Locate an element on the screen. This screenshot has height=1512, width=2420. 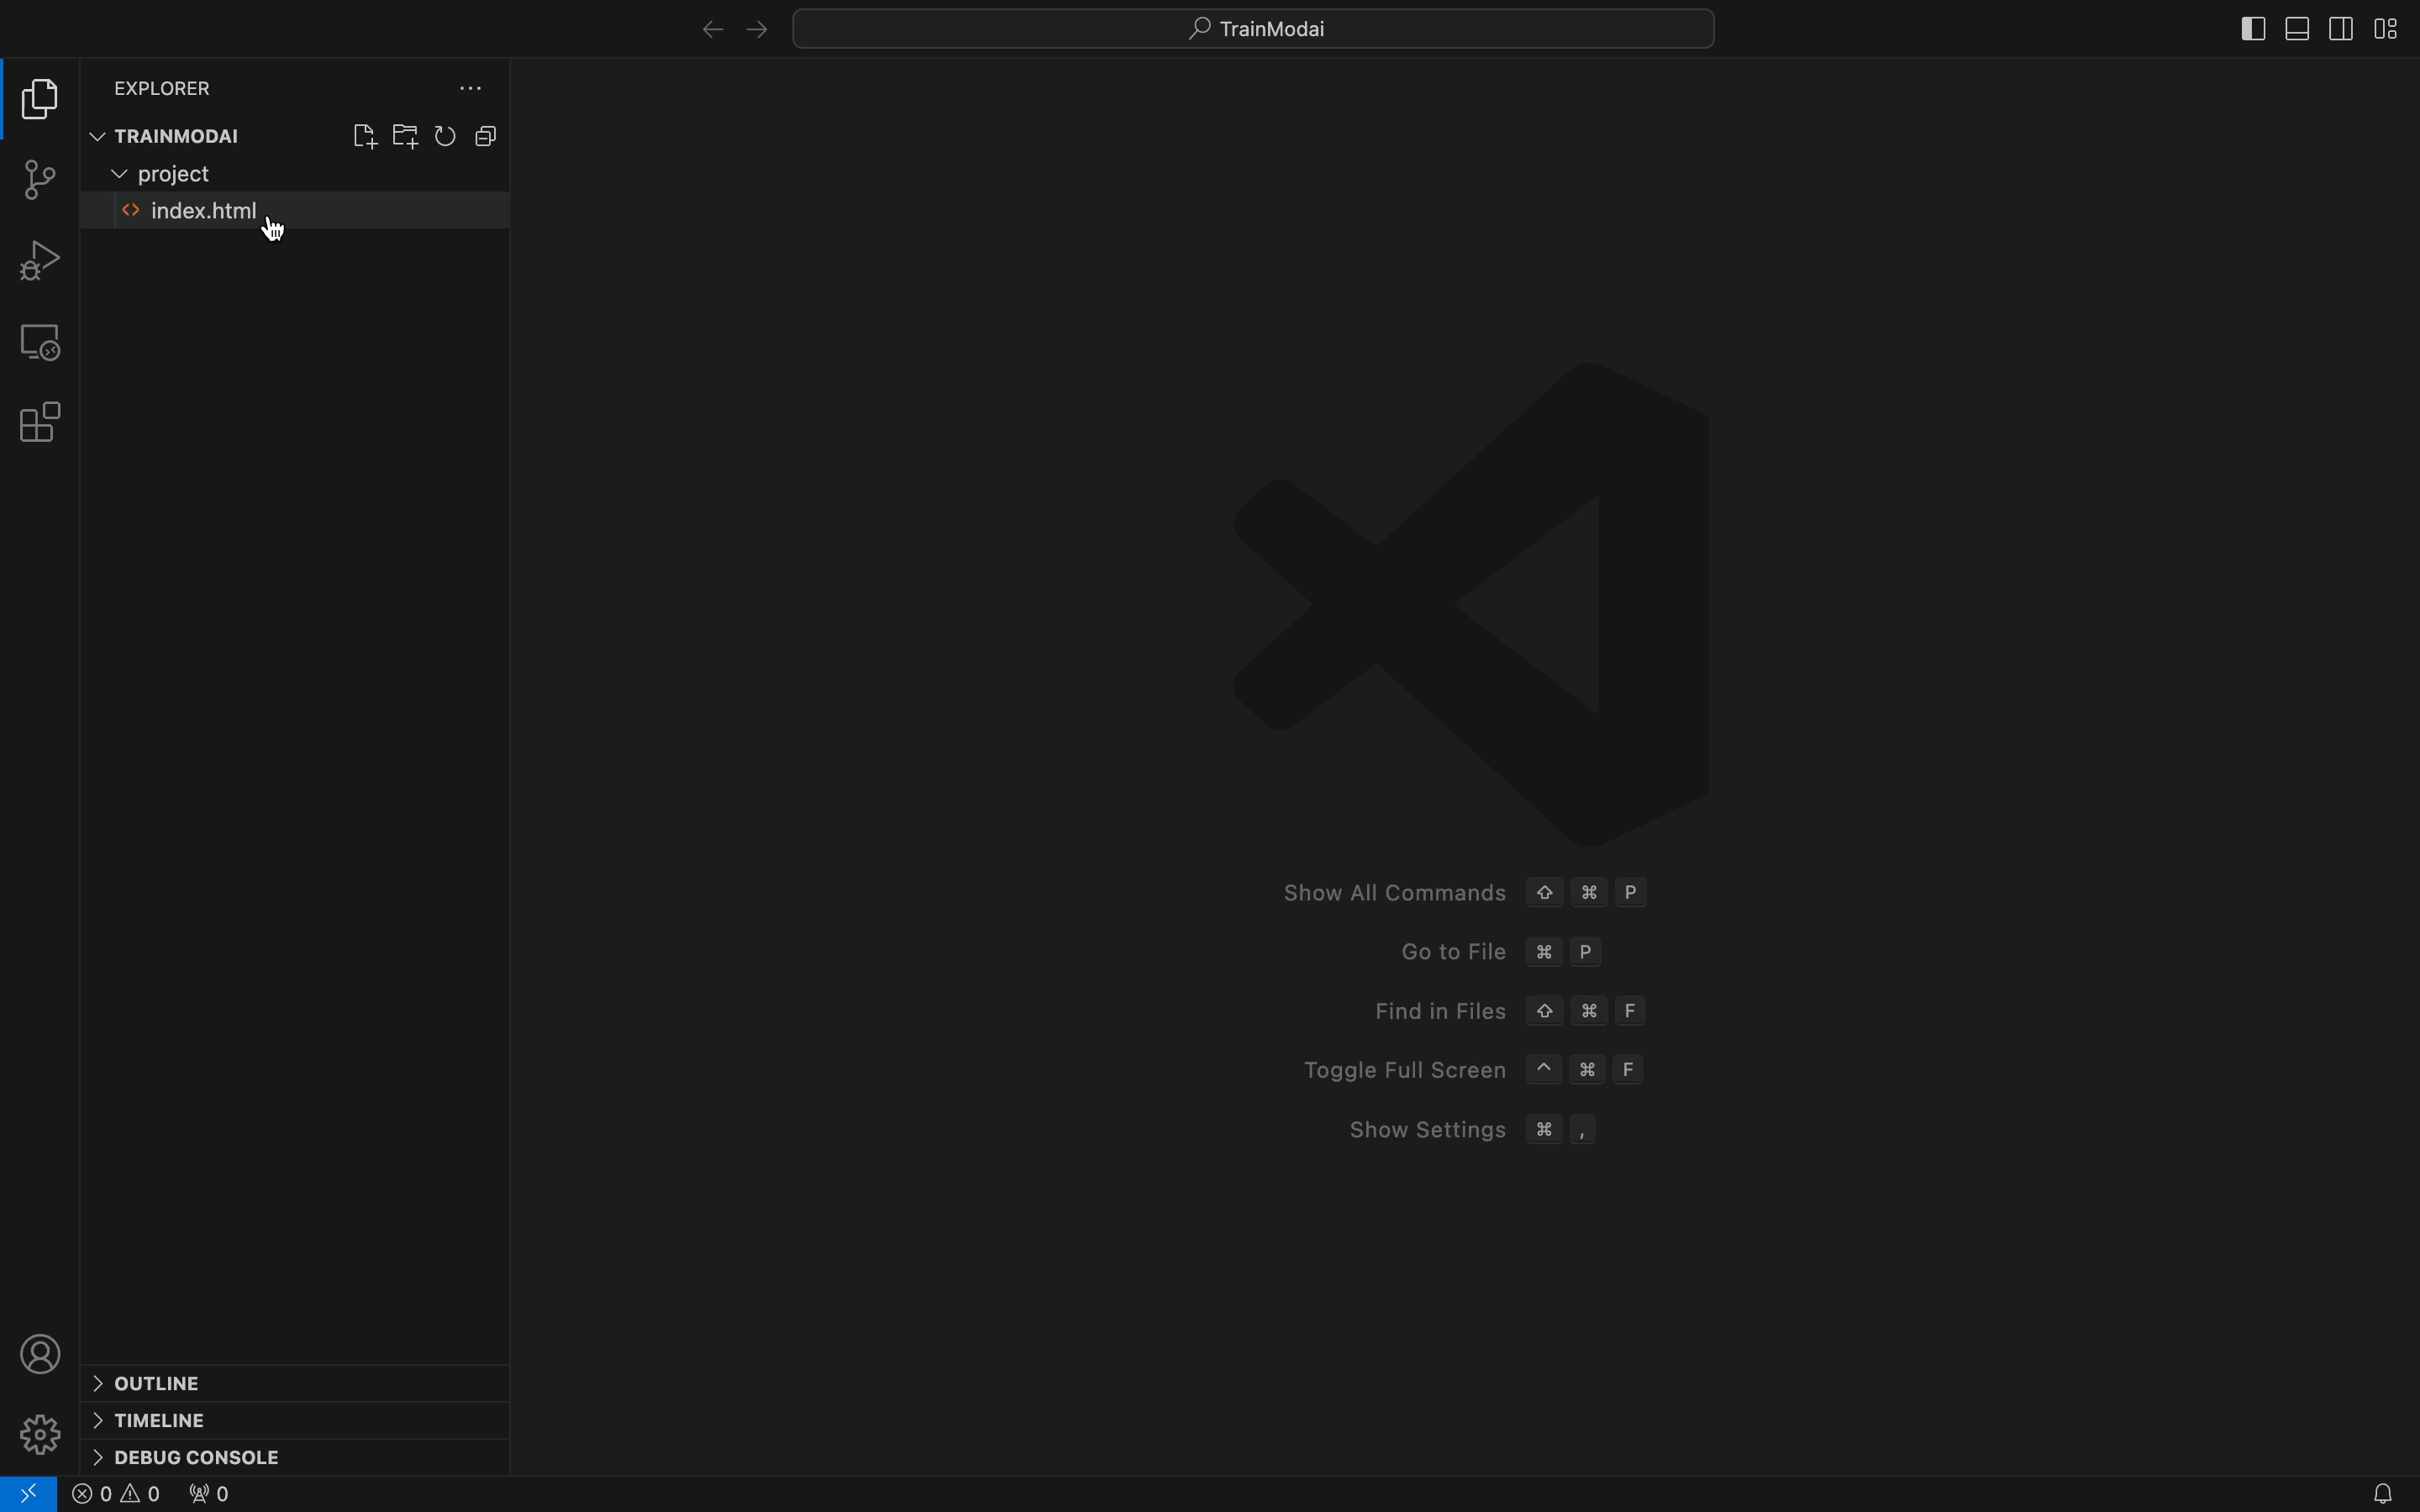
profile is located at coordinates (44, 1352).